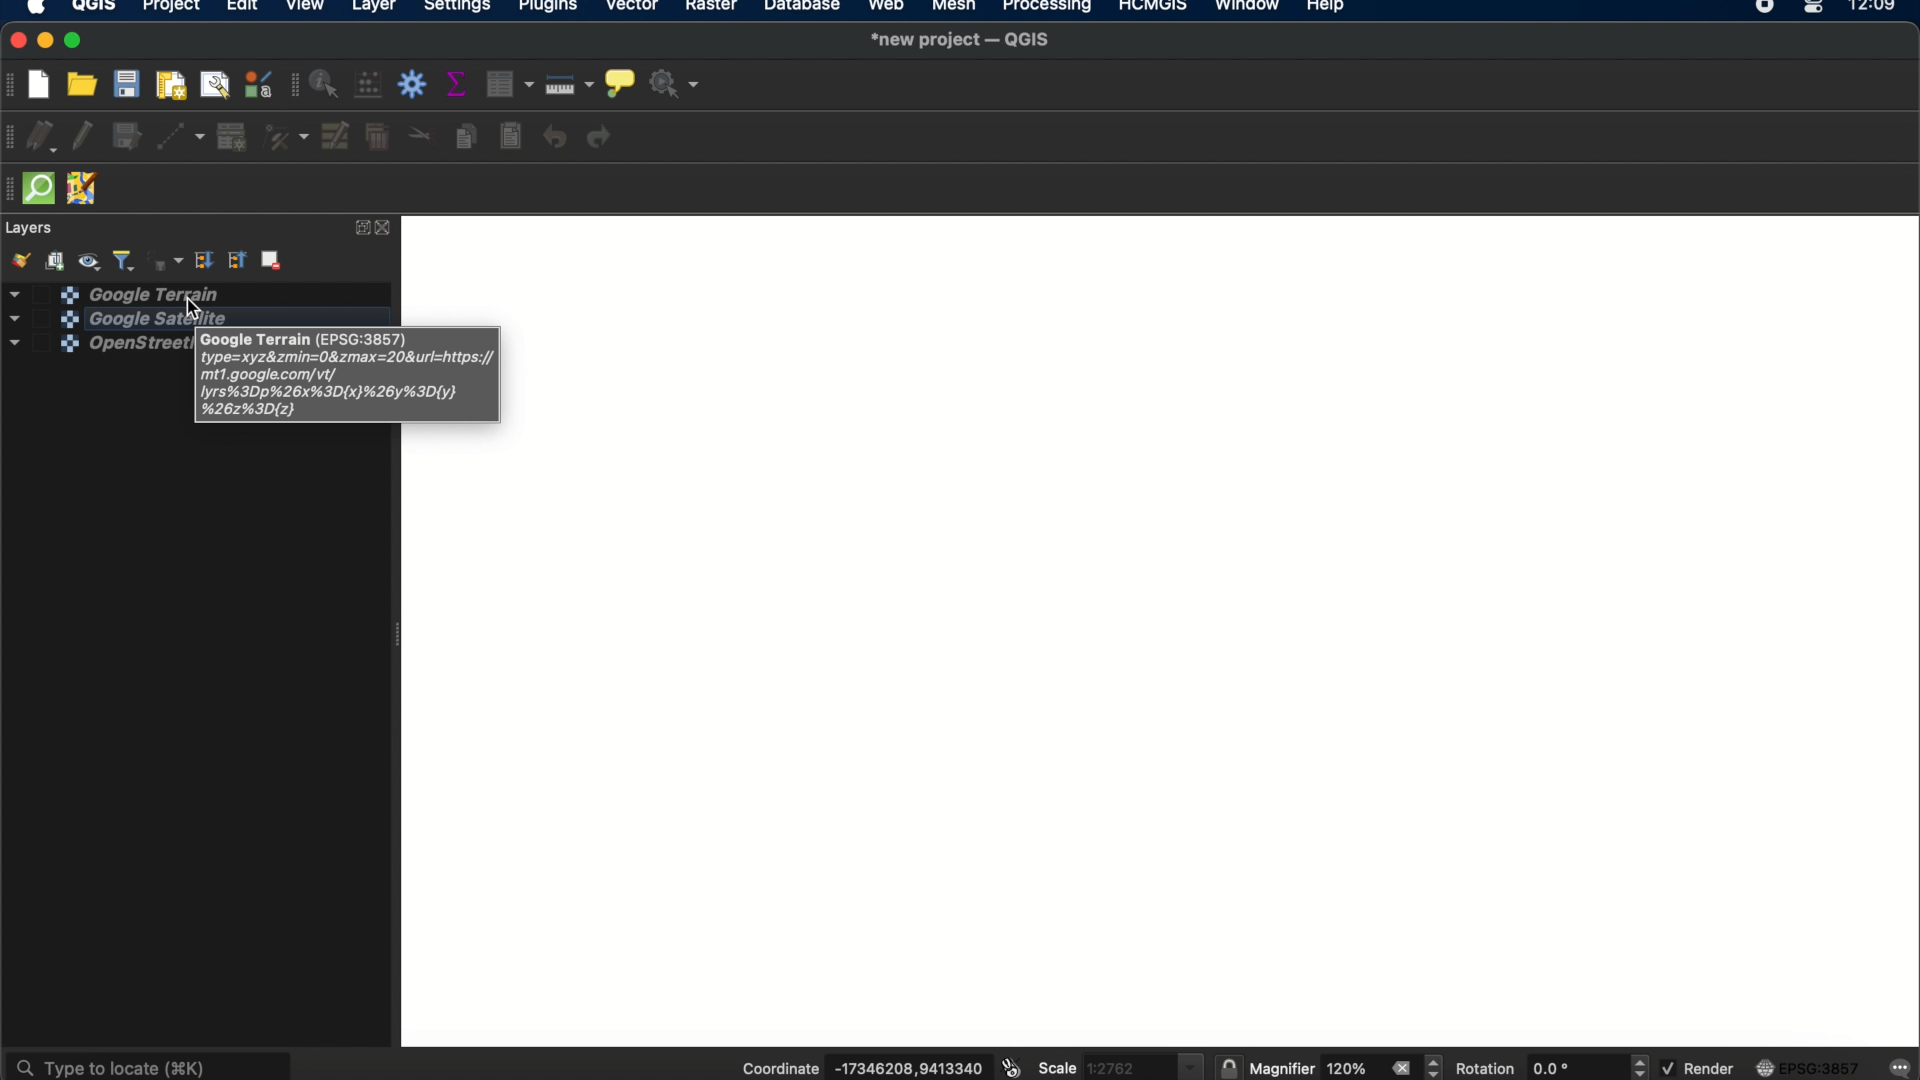  I want to click on show summary statistics, so click(460, 84).